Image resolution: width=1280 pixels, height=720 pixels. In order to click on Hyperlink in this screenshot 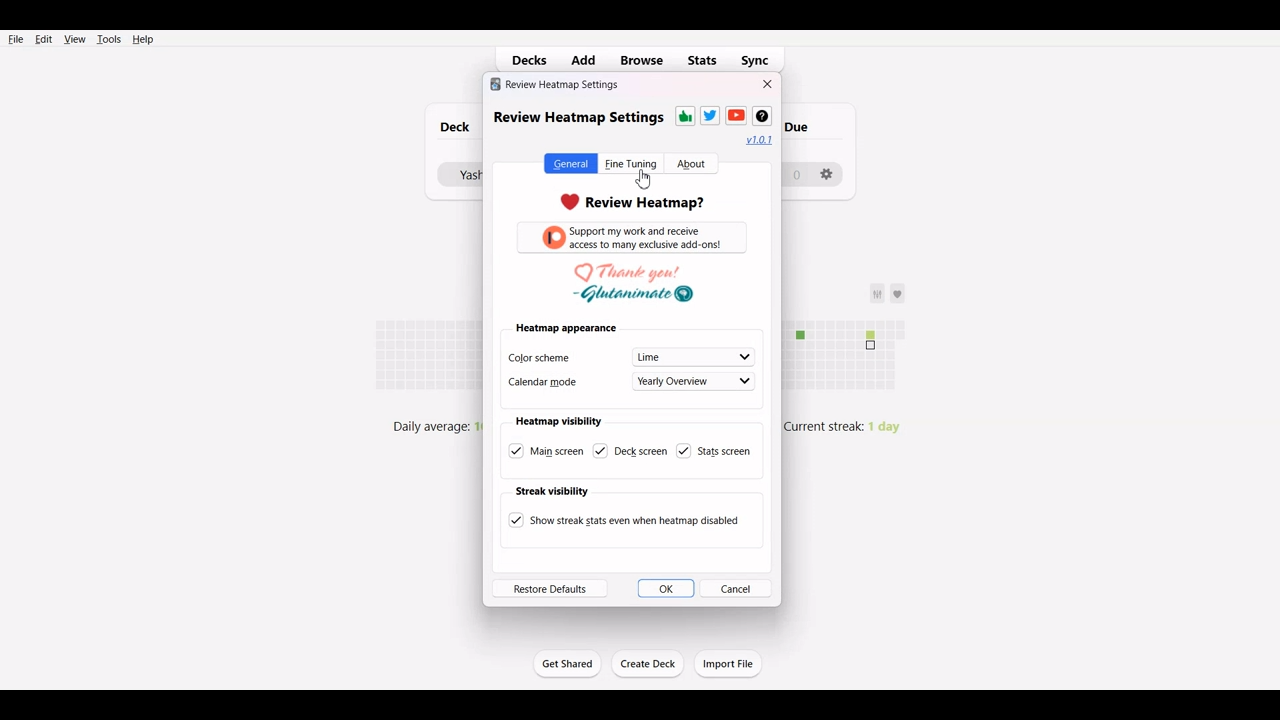, I will do `click(760, 140)`.